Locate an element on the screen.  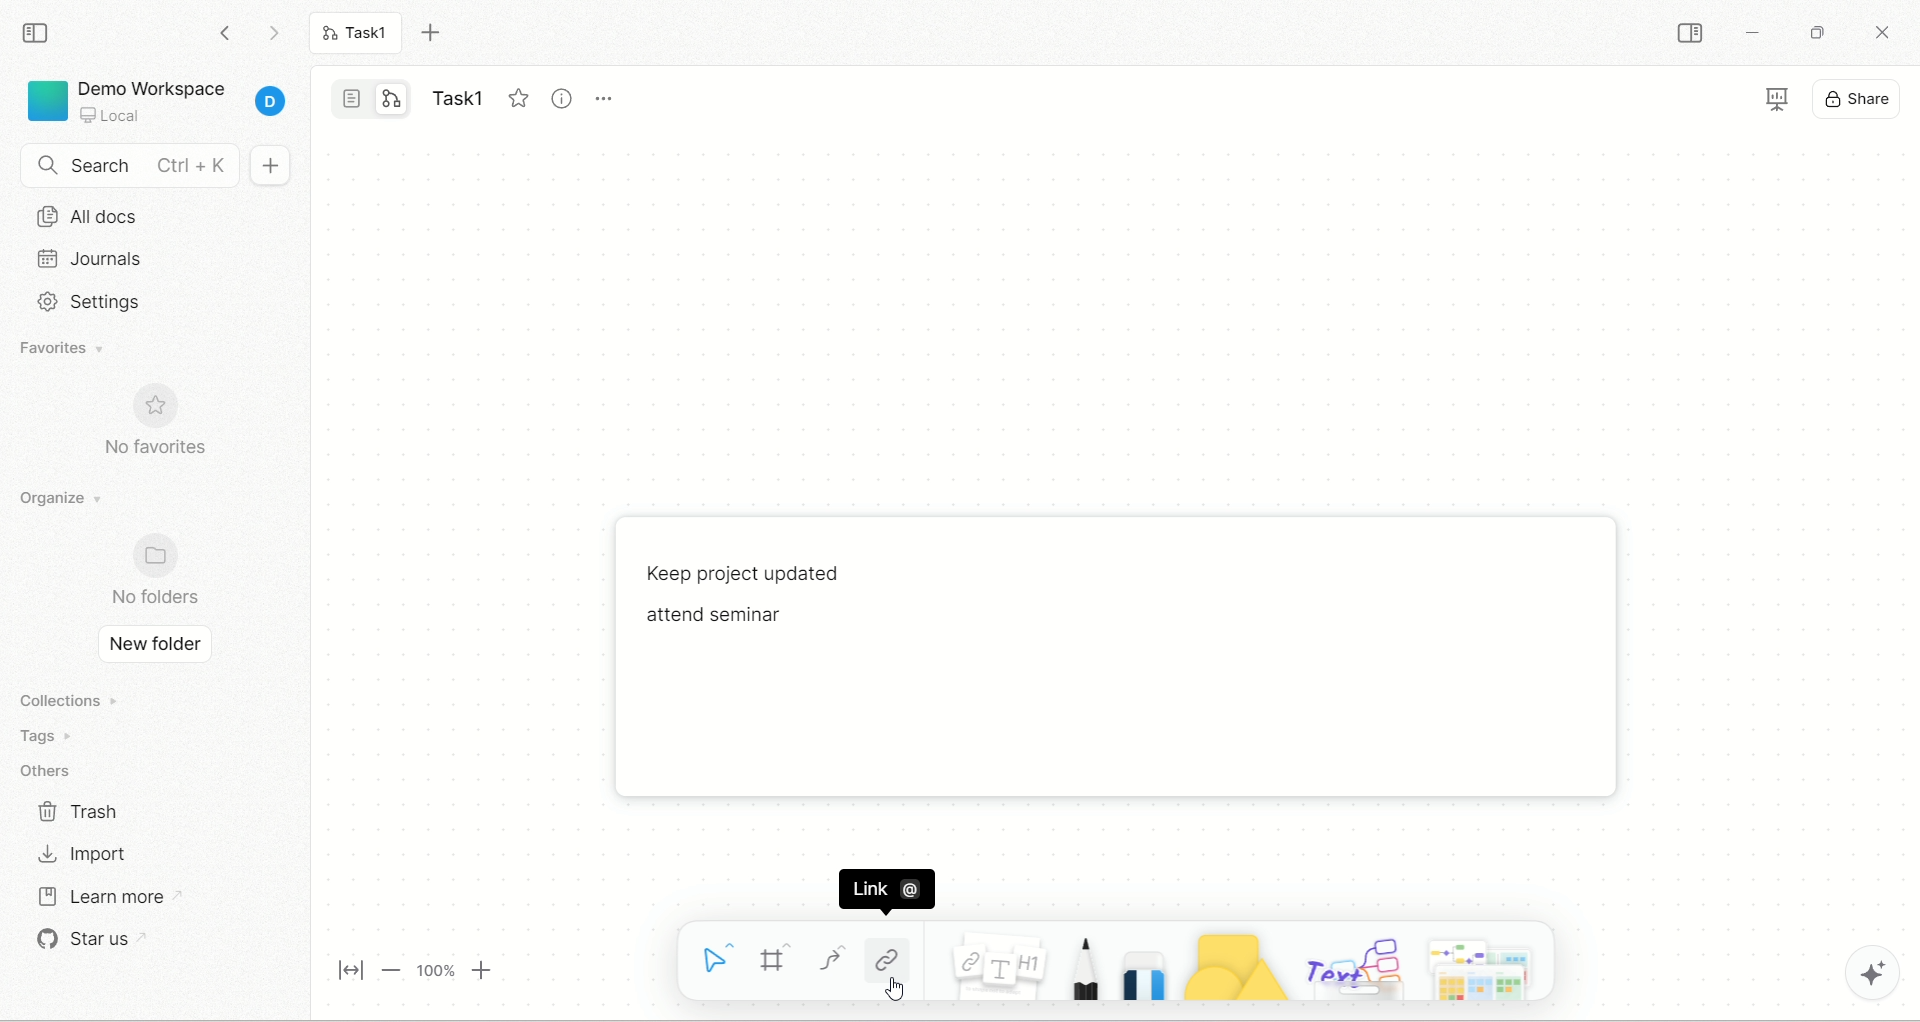
edgeless mode is located at coordinates (391, 99).